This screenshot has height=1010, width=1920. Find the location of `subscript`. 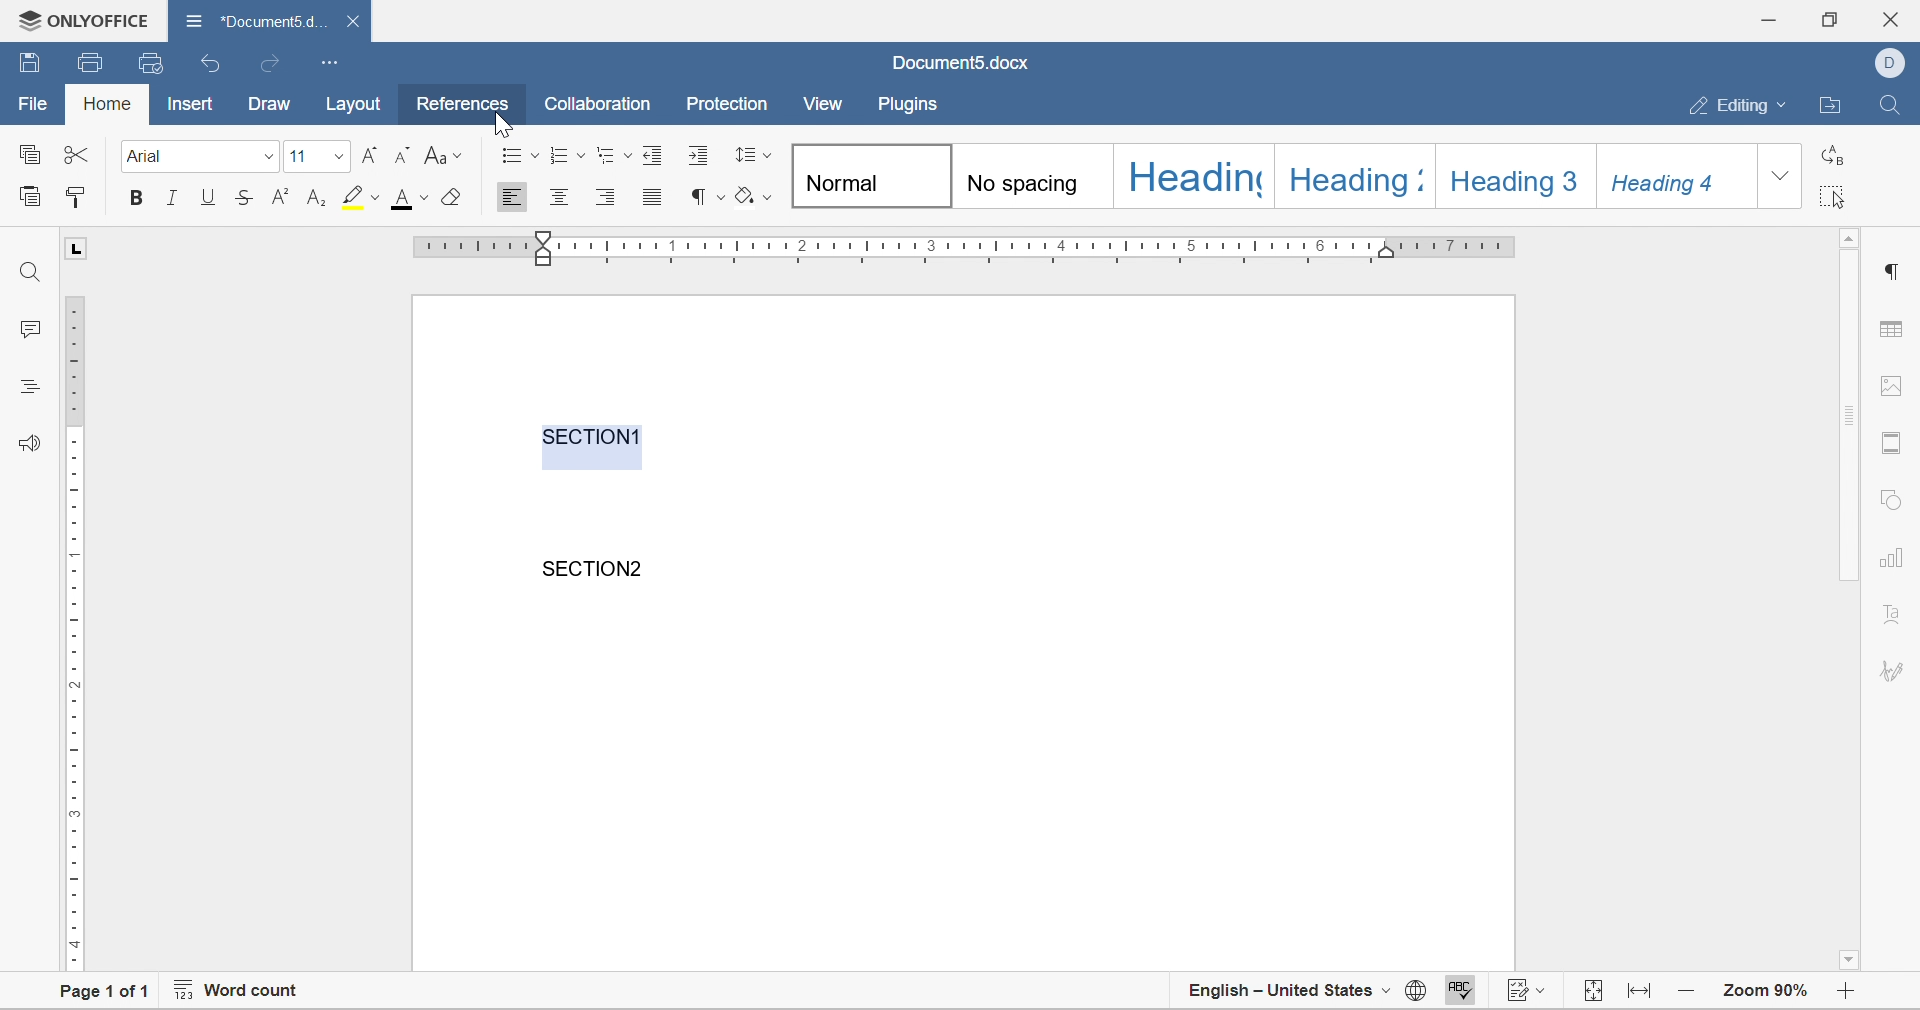

subscript is located at coordinates (318, 196).